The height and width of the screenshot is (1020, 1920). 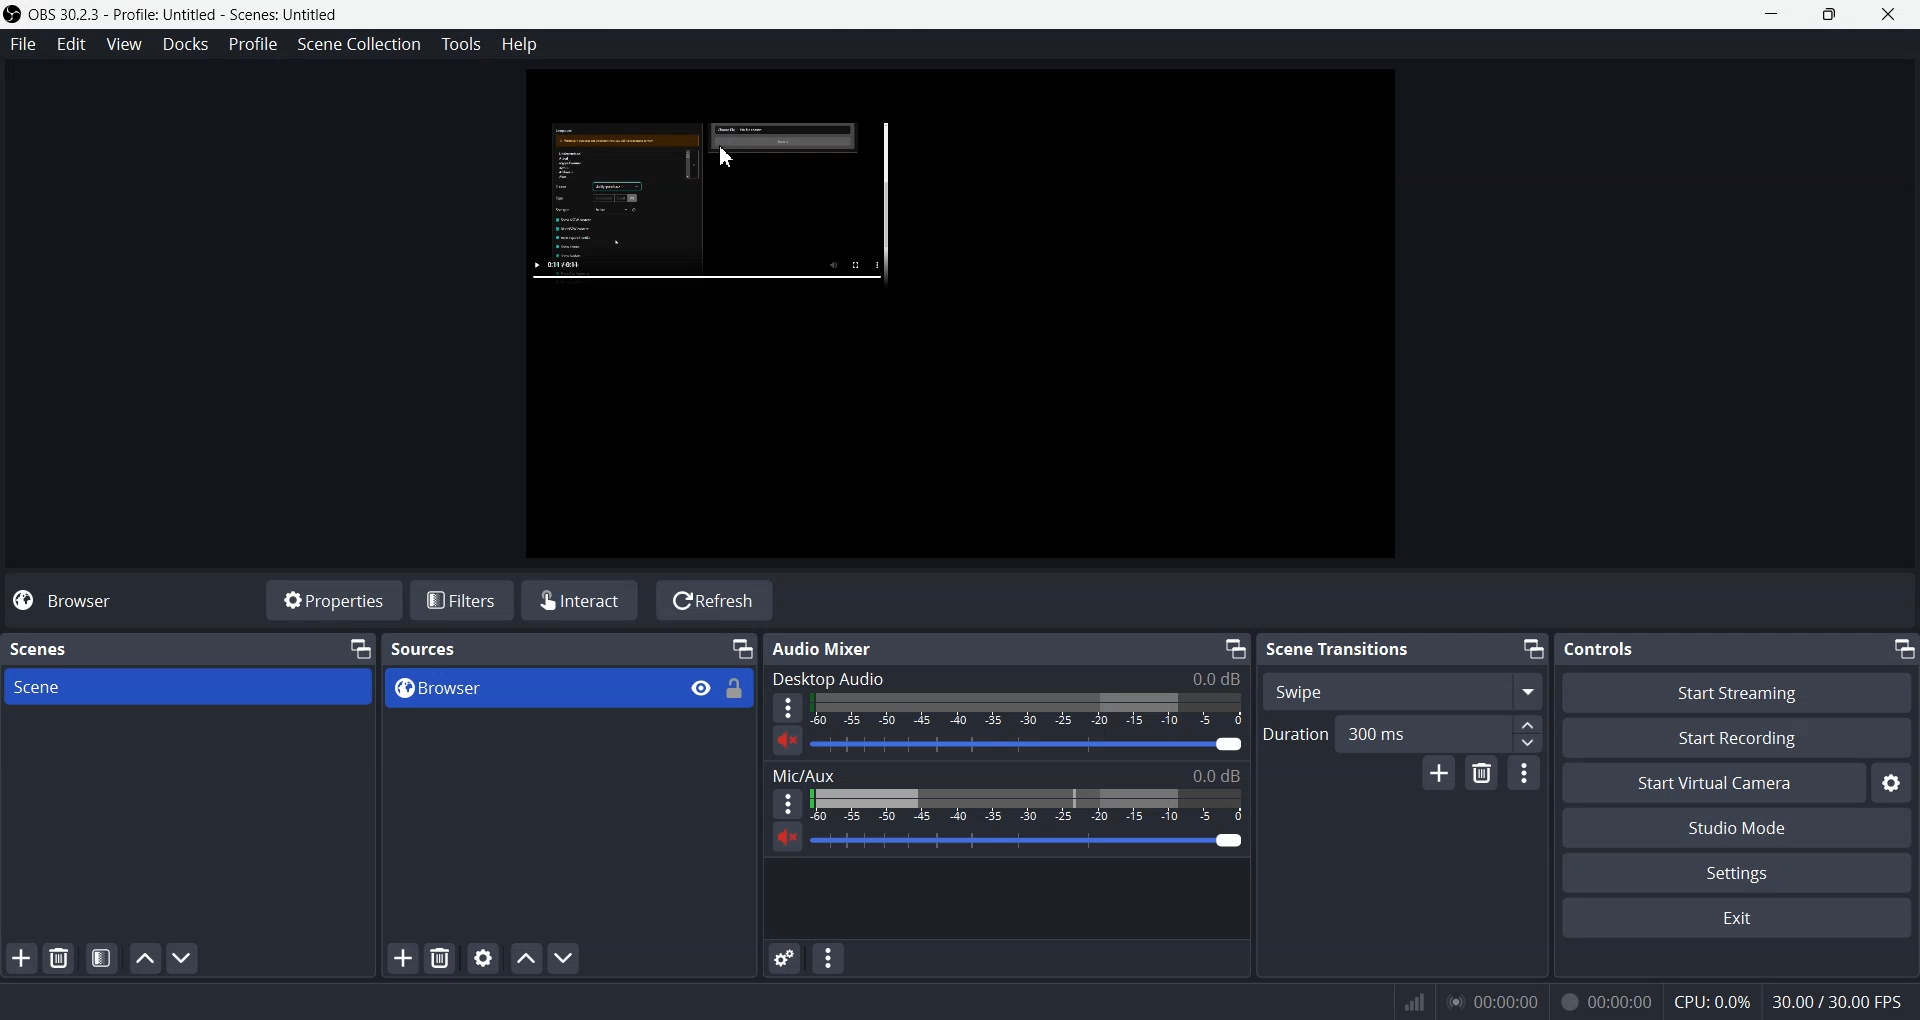 I want to click on Preview Mode, so click(x=959, y=318).